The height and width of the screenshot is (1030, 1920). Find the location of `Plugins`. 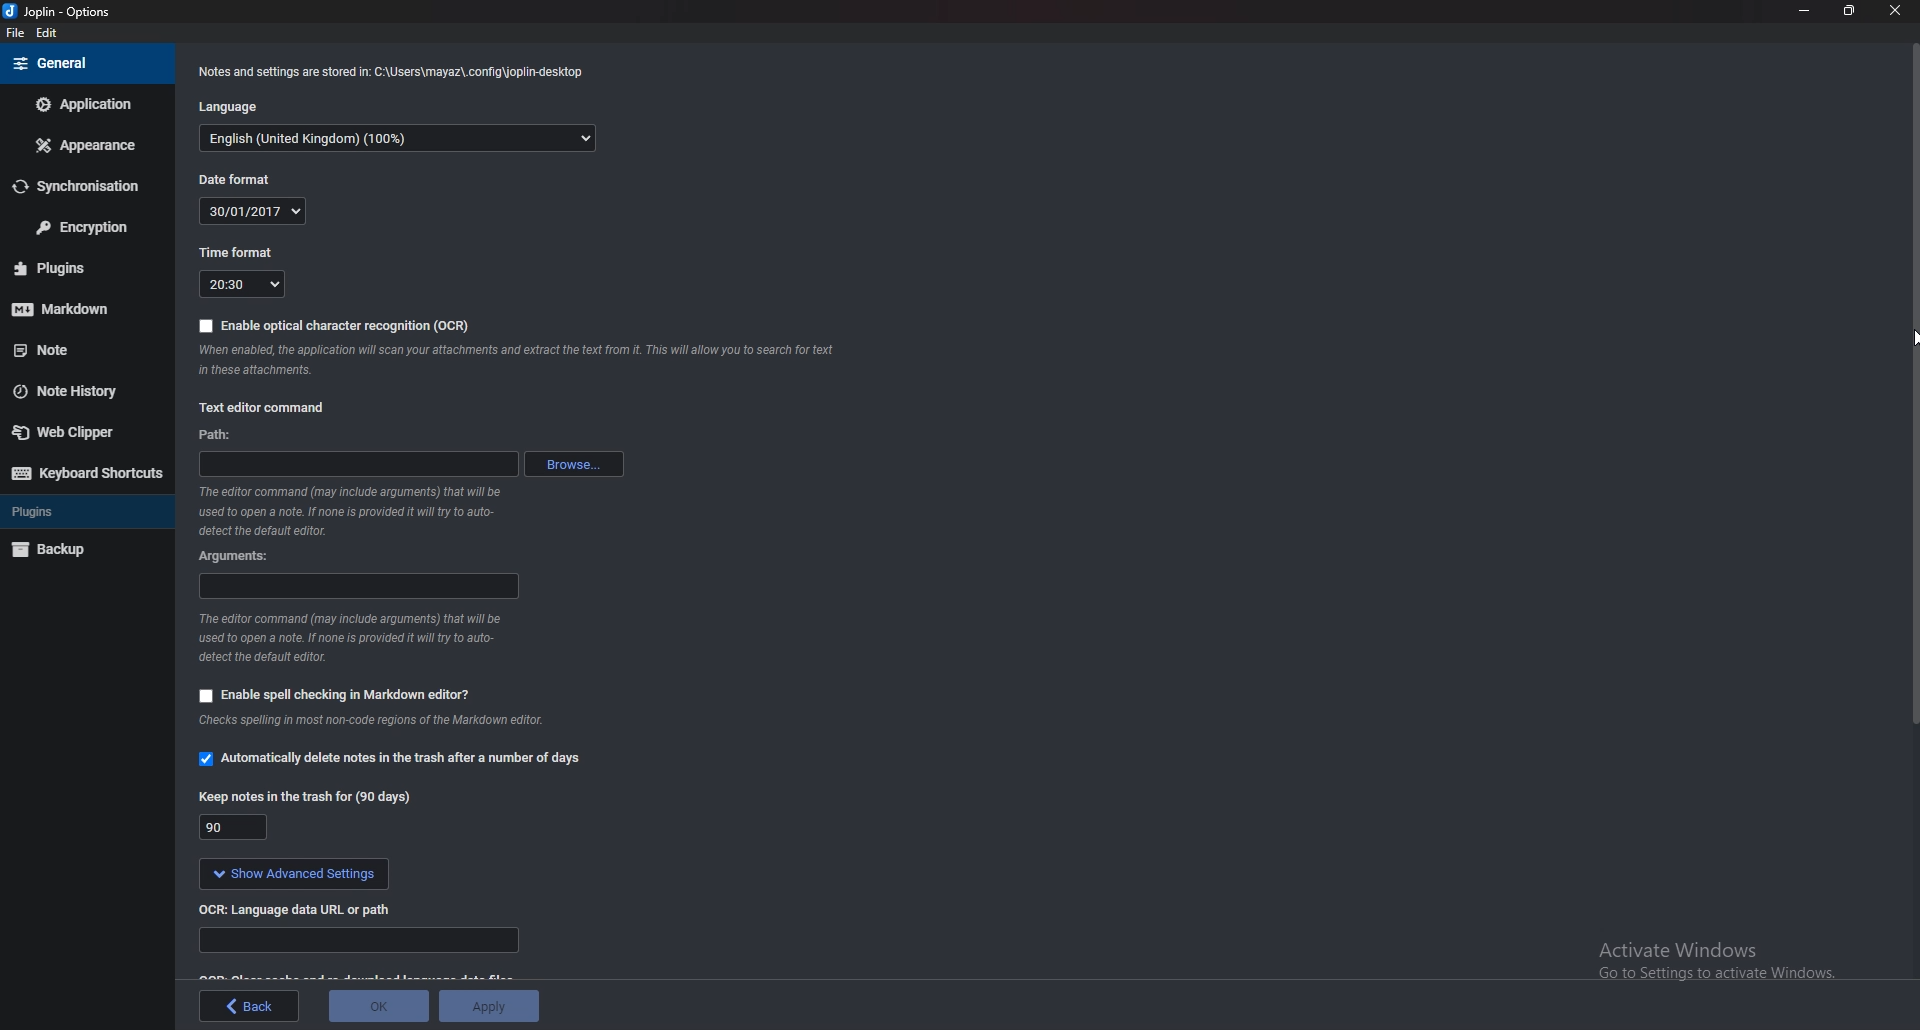

Plugins is located at coordinates (70, 269).